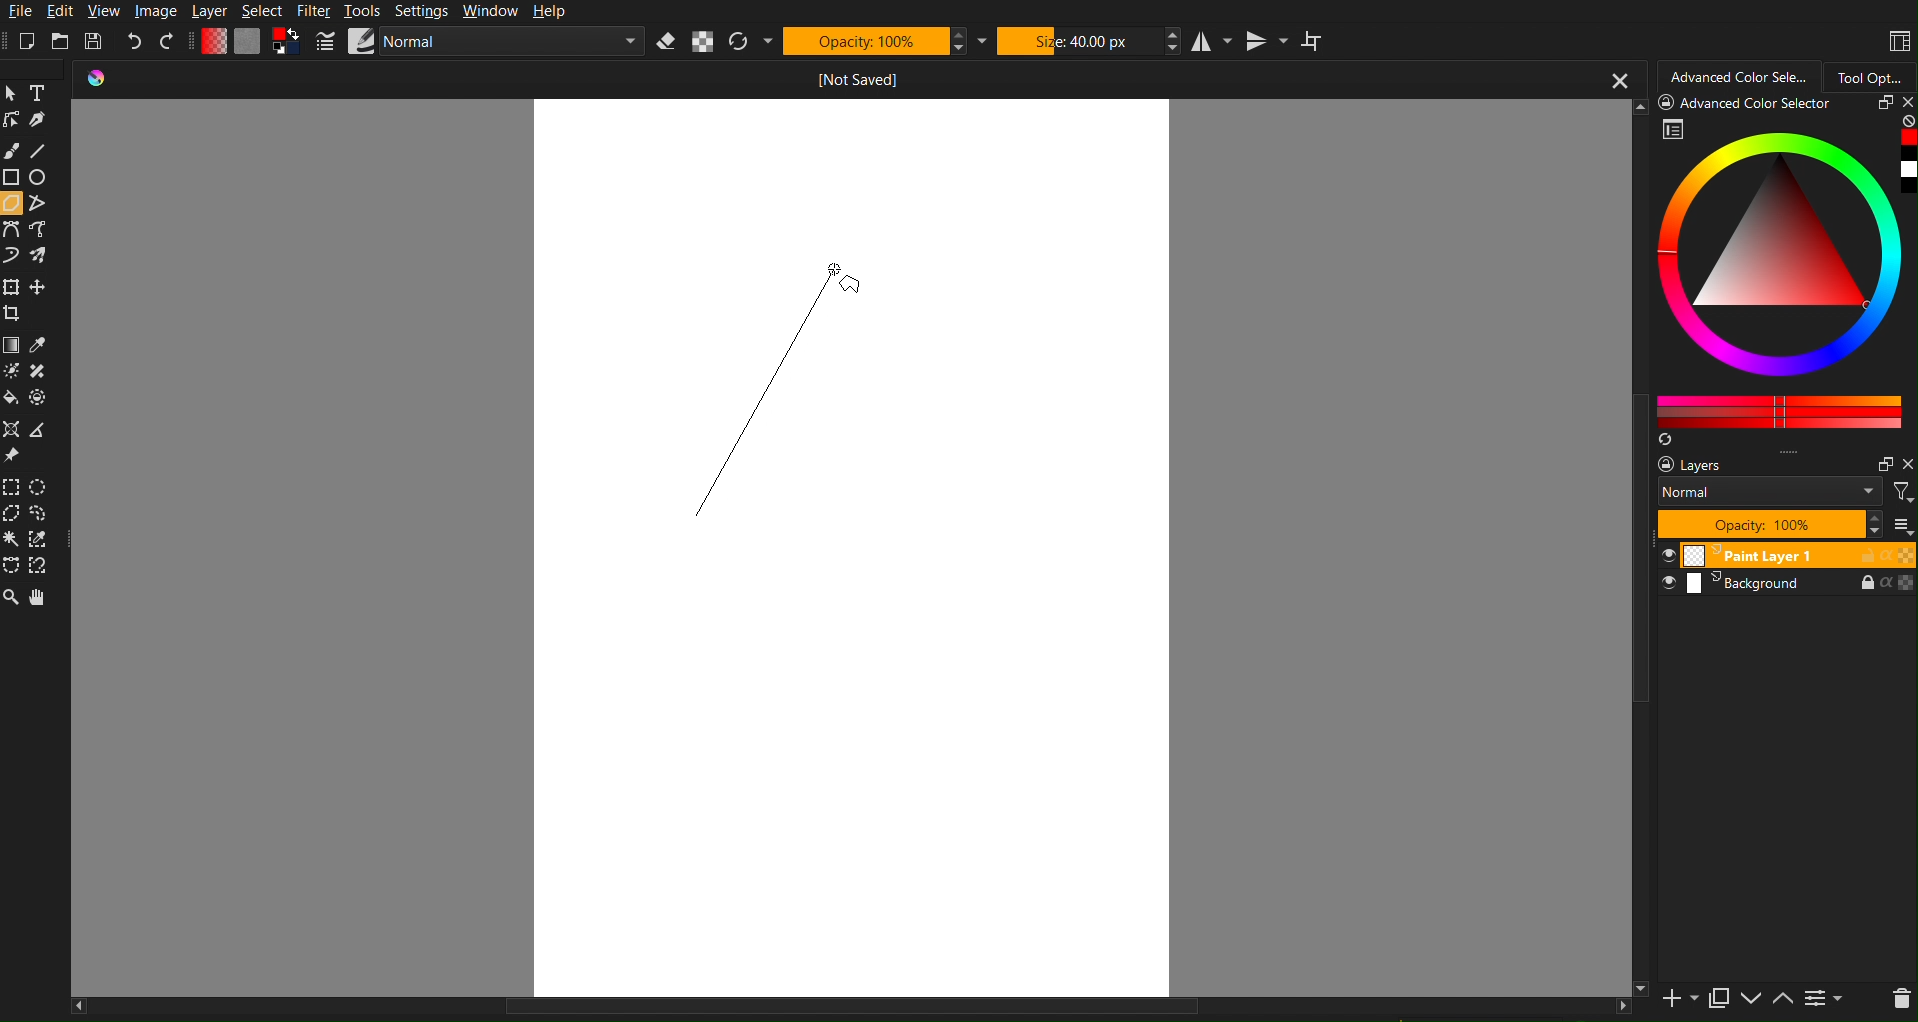  What do you see at coordinates (12, 93) in the screenshot?
I see `Pointer` at bounding box center [12, 93].